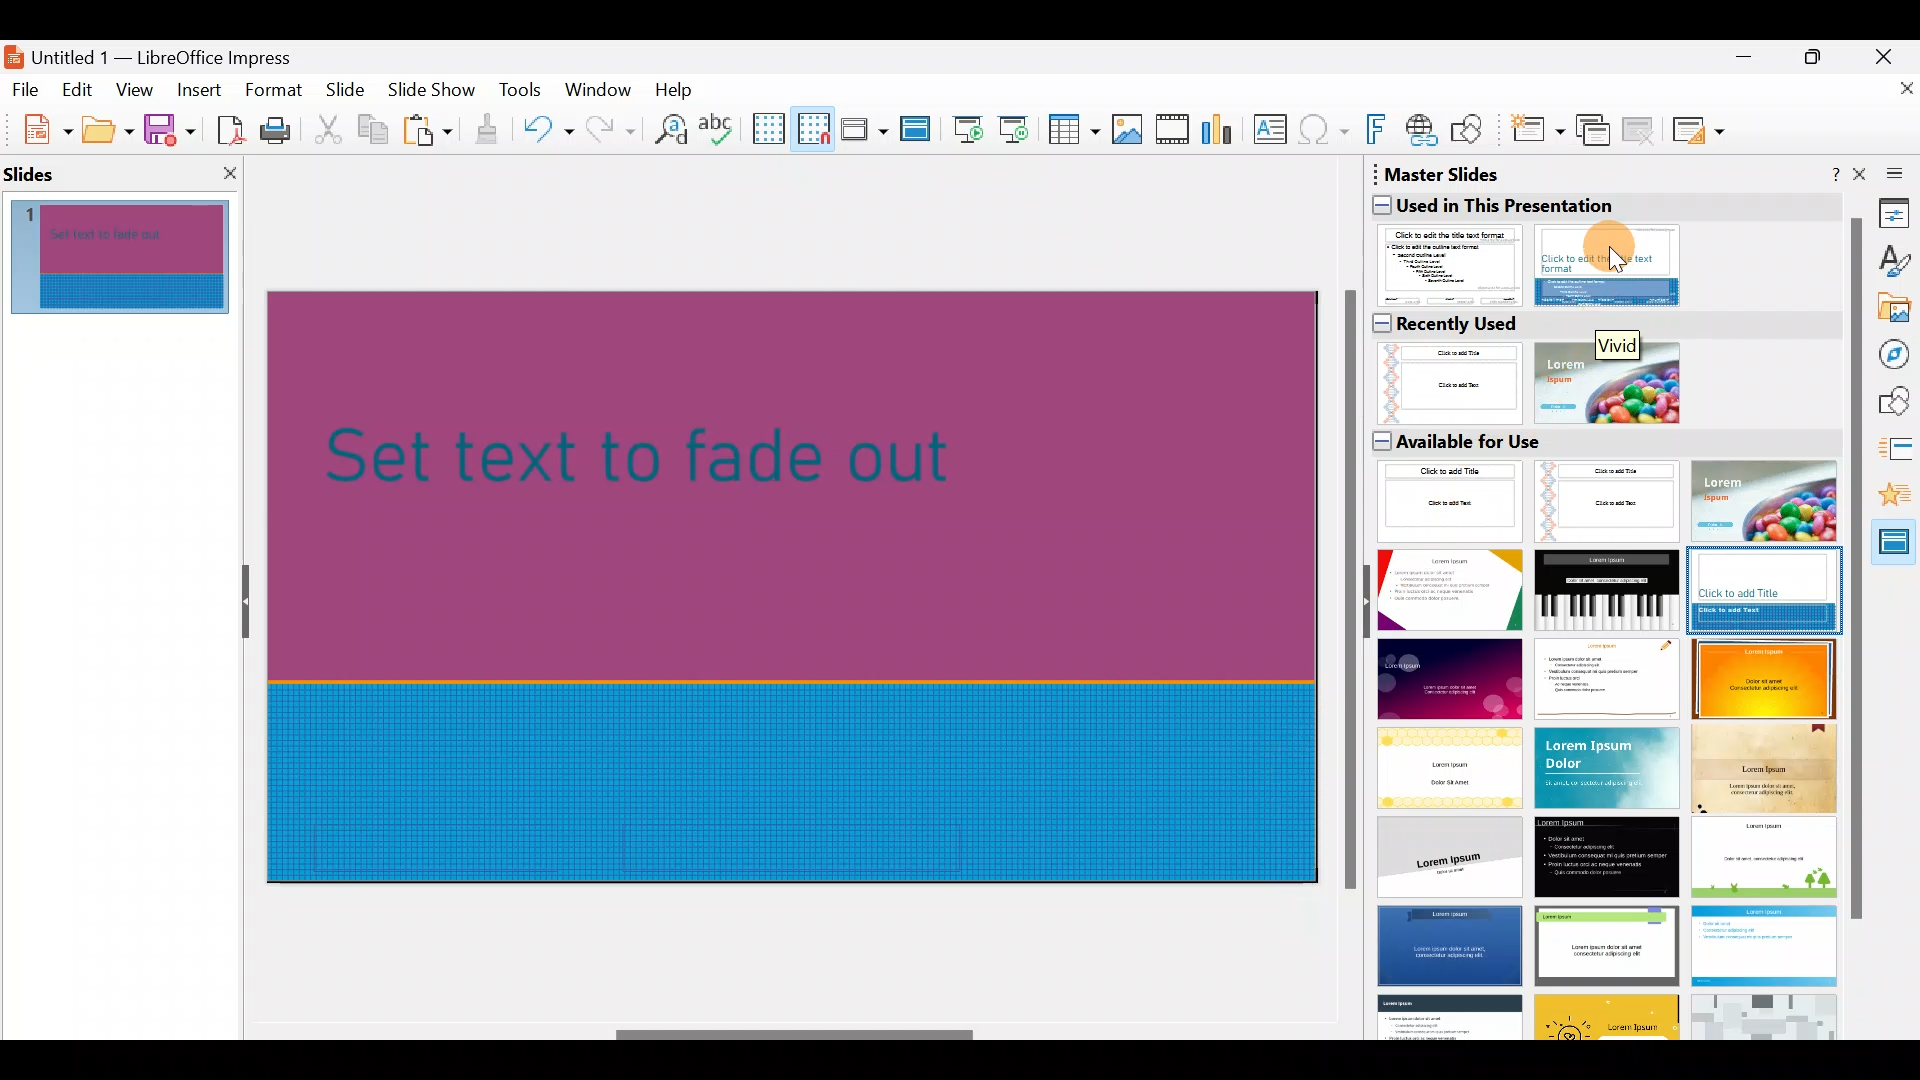 Image resolution: width=1920 pixels, height=1080 pixels. Describe the element at coordinates (331, 130) in the screenshot. I see `Cut` at that location.